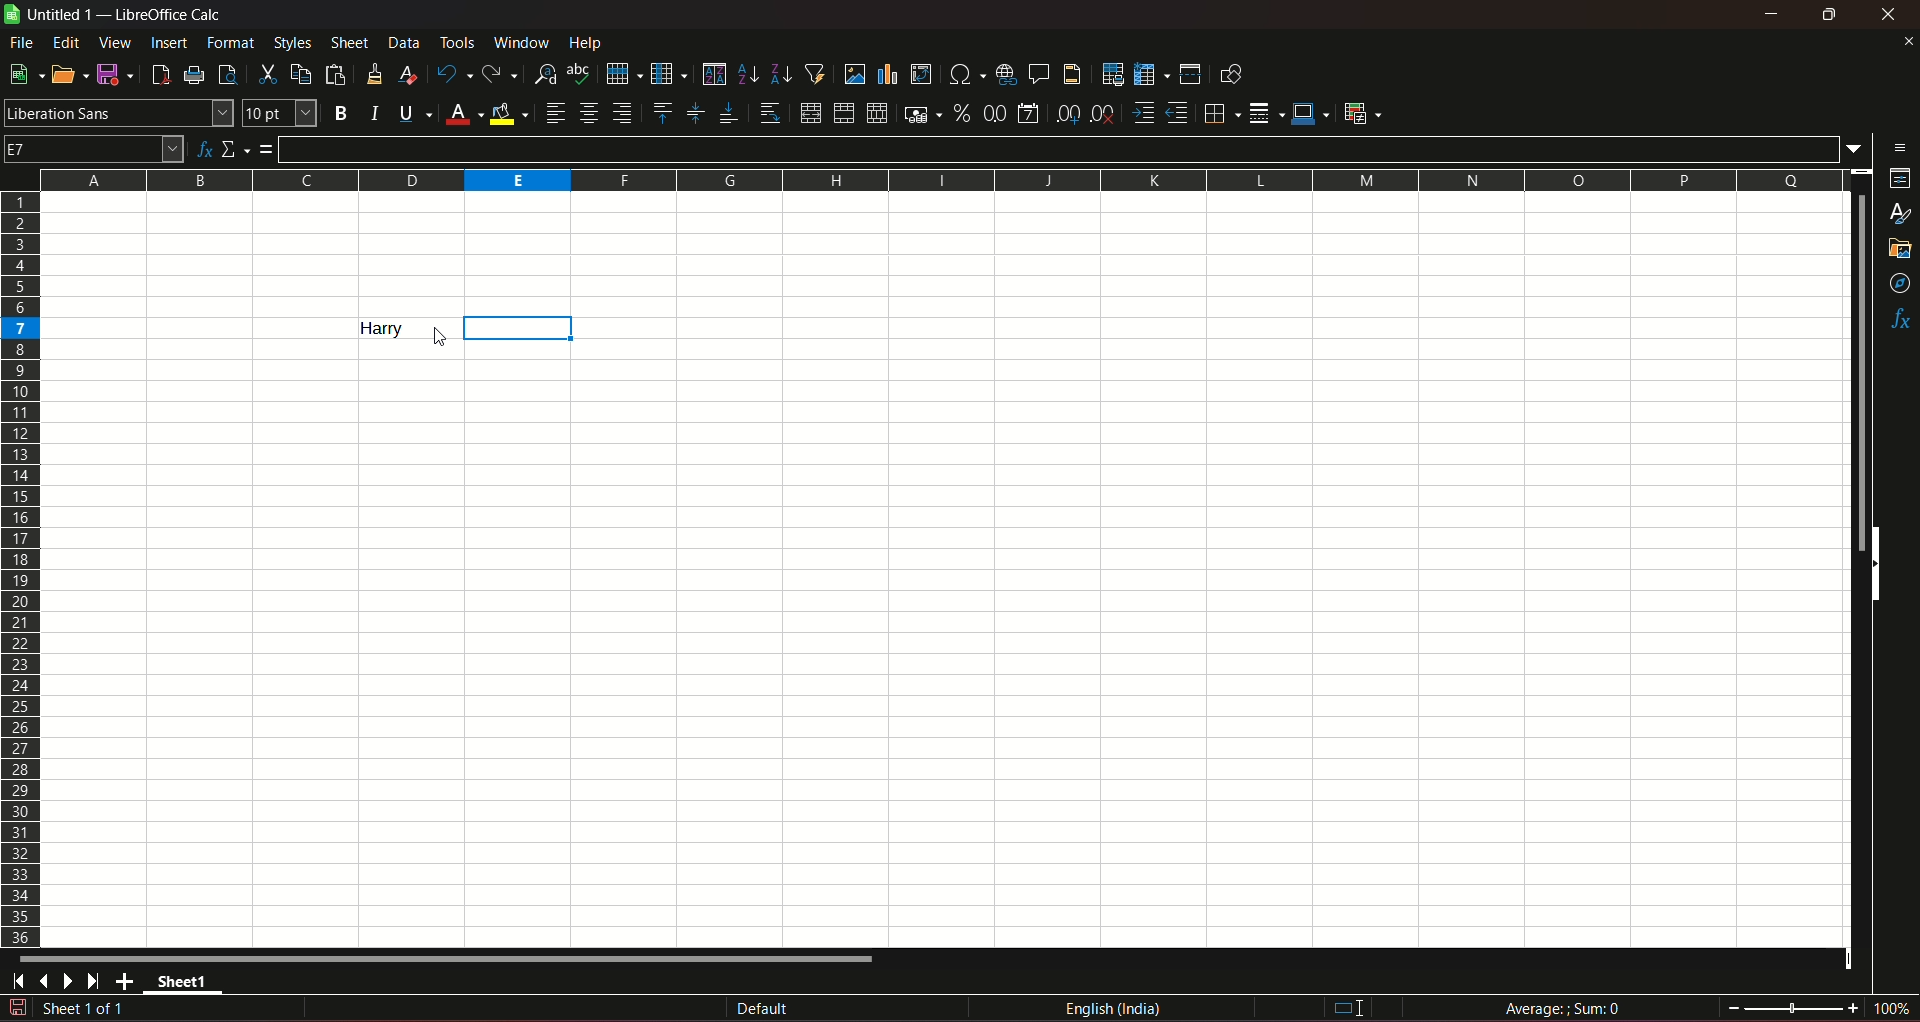  What do you see at coordinates (1311, 112) in the screenshot?
I see `border color` at bounding box center [1311, 112].